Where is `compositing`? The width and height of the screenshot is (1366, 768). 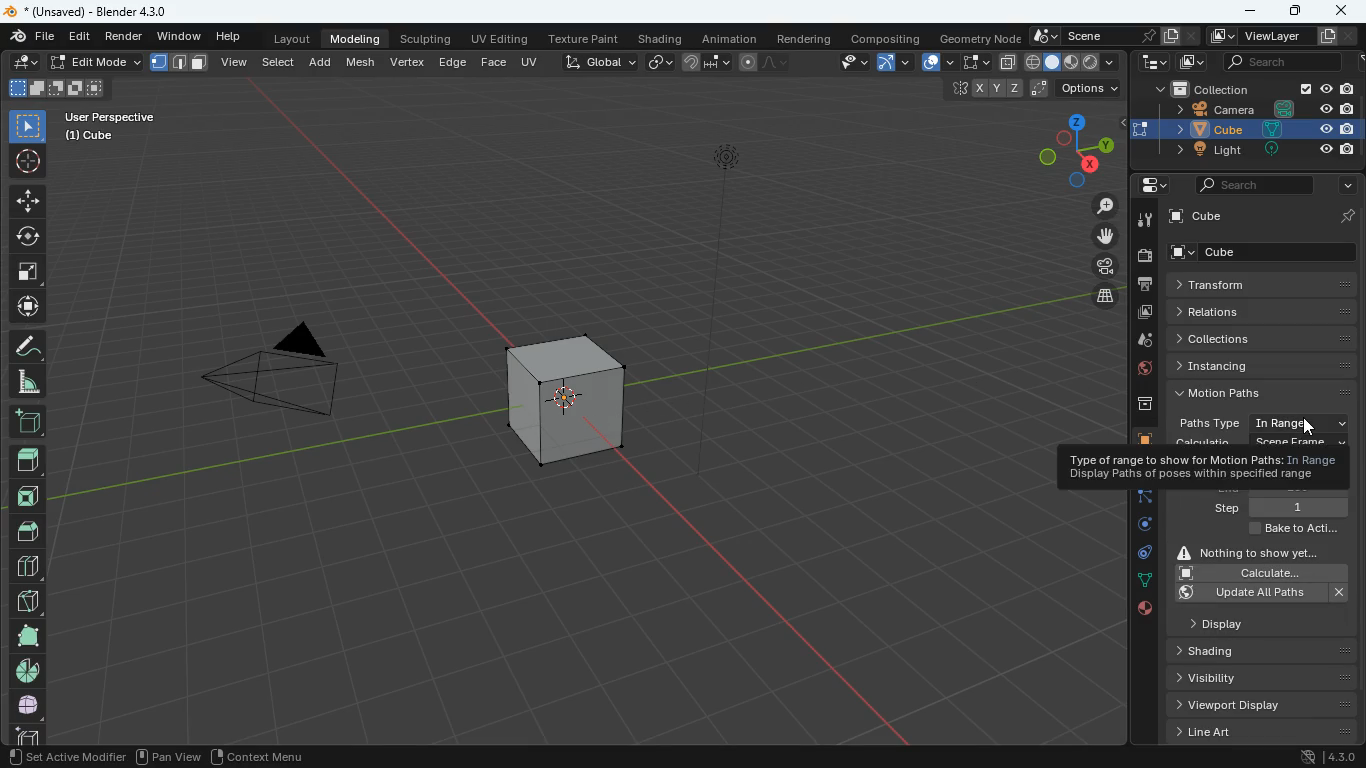
compositing is located at coordinates (888, 38).